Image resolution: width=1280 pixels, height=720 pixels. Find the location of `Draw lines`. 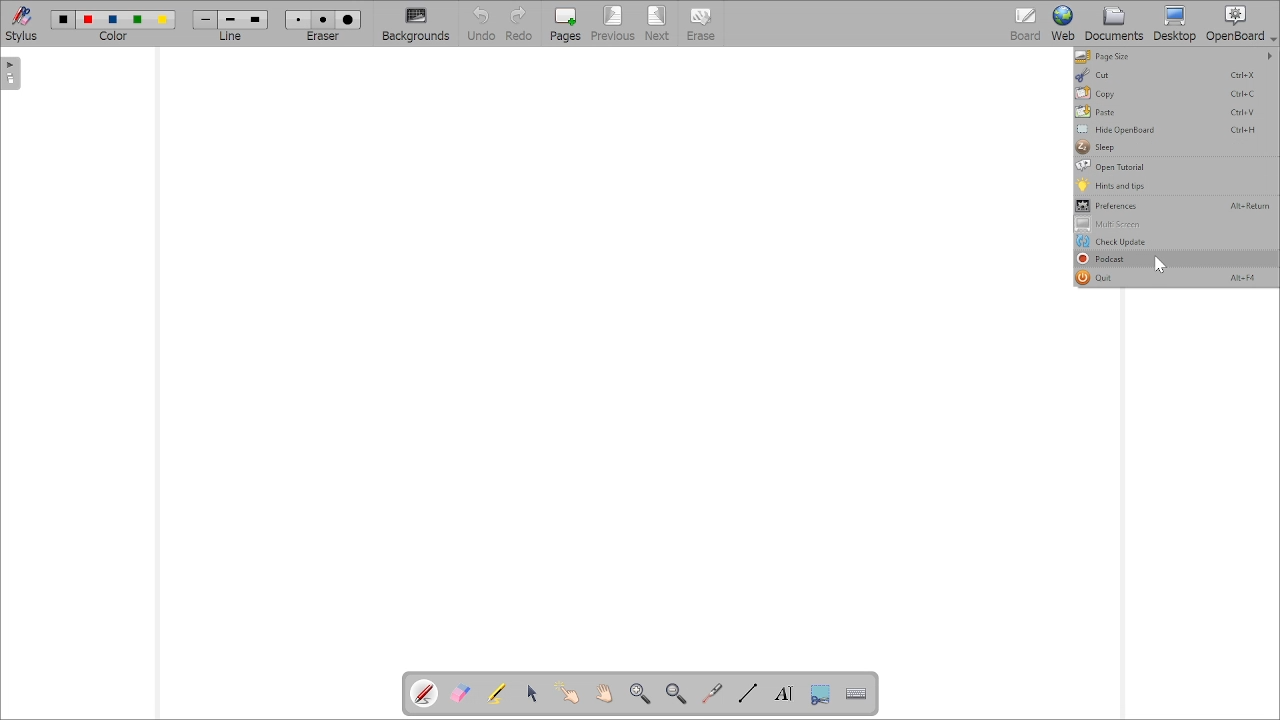

Draw lines is located at coordinates (747, 691).